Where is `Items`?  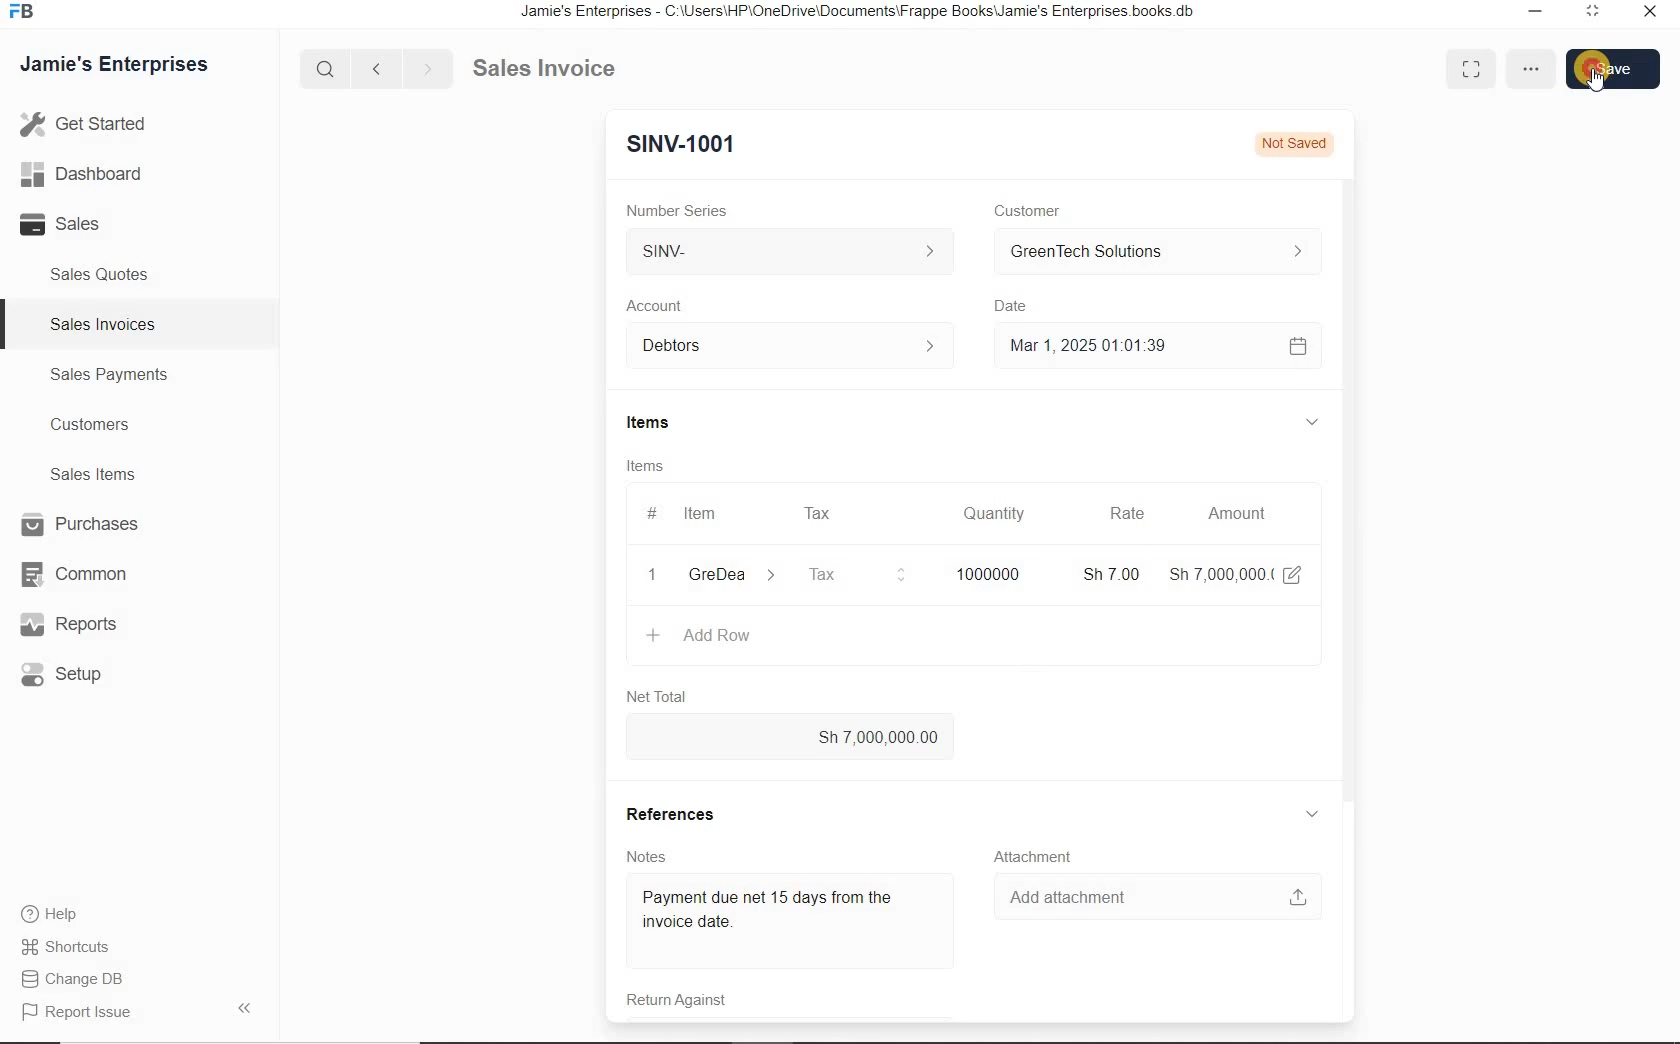
Items is located at coordinates (643, 424).